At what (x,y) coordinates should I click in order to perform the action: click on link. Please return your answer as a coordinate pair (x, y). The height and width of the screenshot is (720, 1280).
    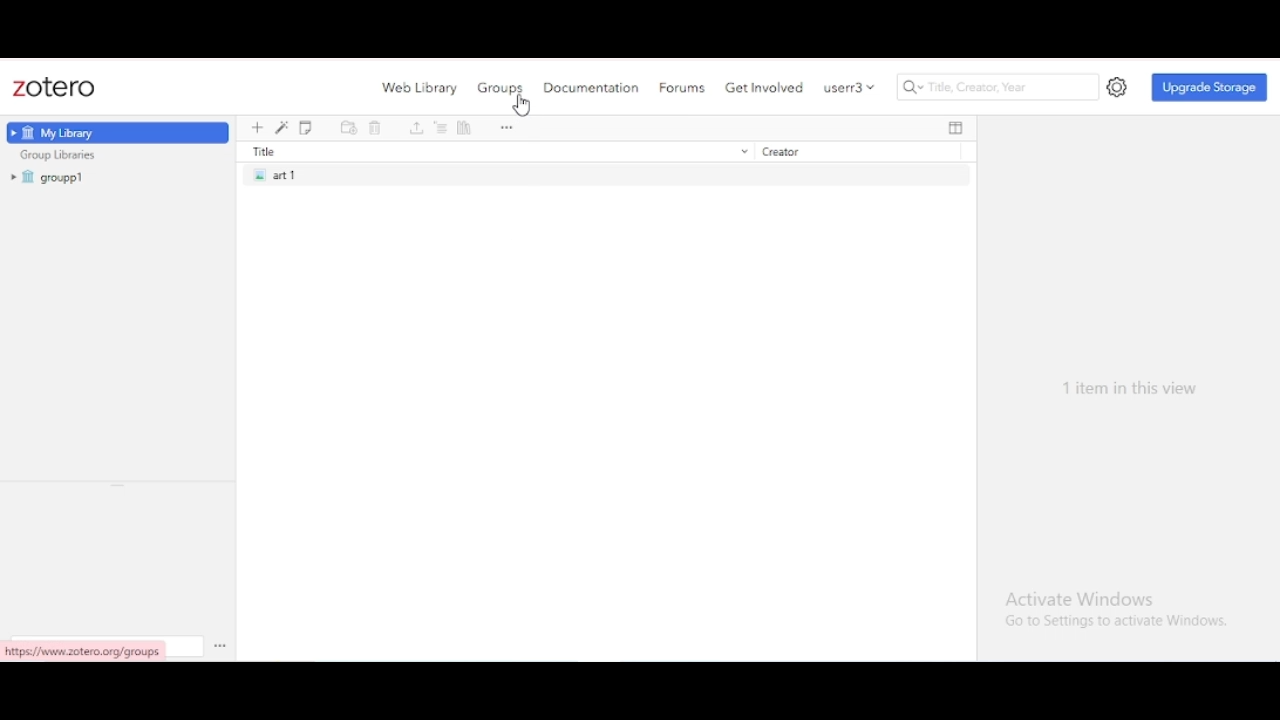
    Looking at the image, I should click on (86, 650).